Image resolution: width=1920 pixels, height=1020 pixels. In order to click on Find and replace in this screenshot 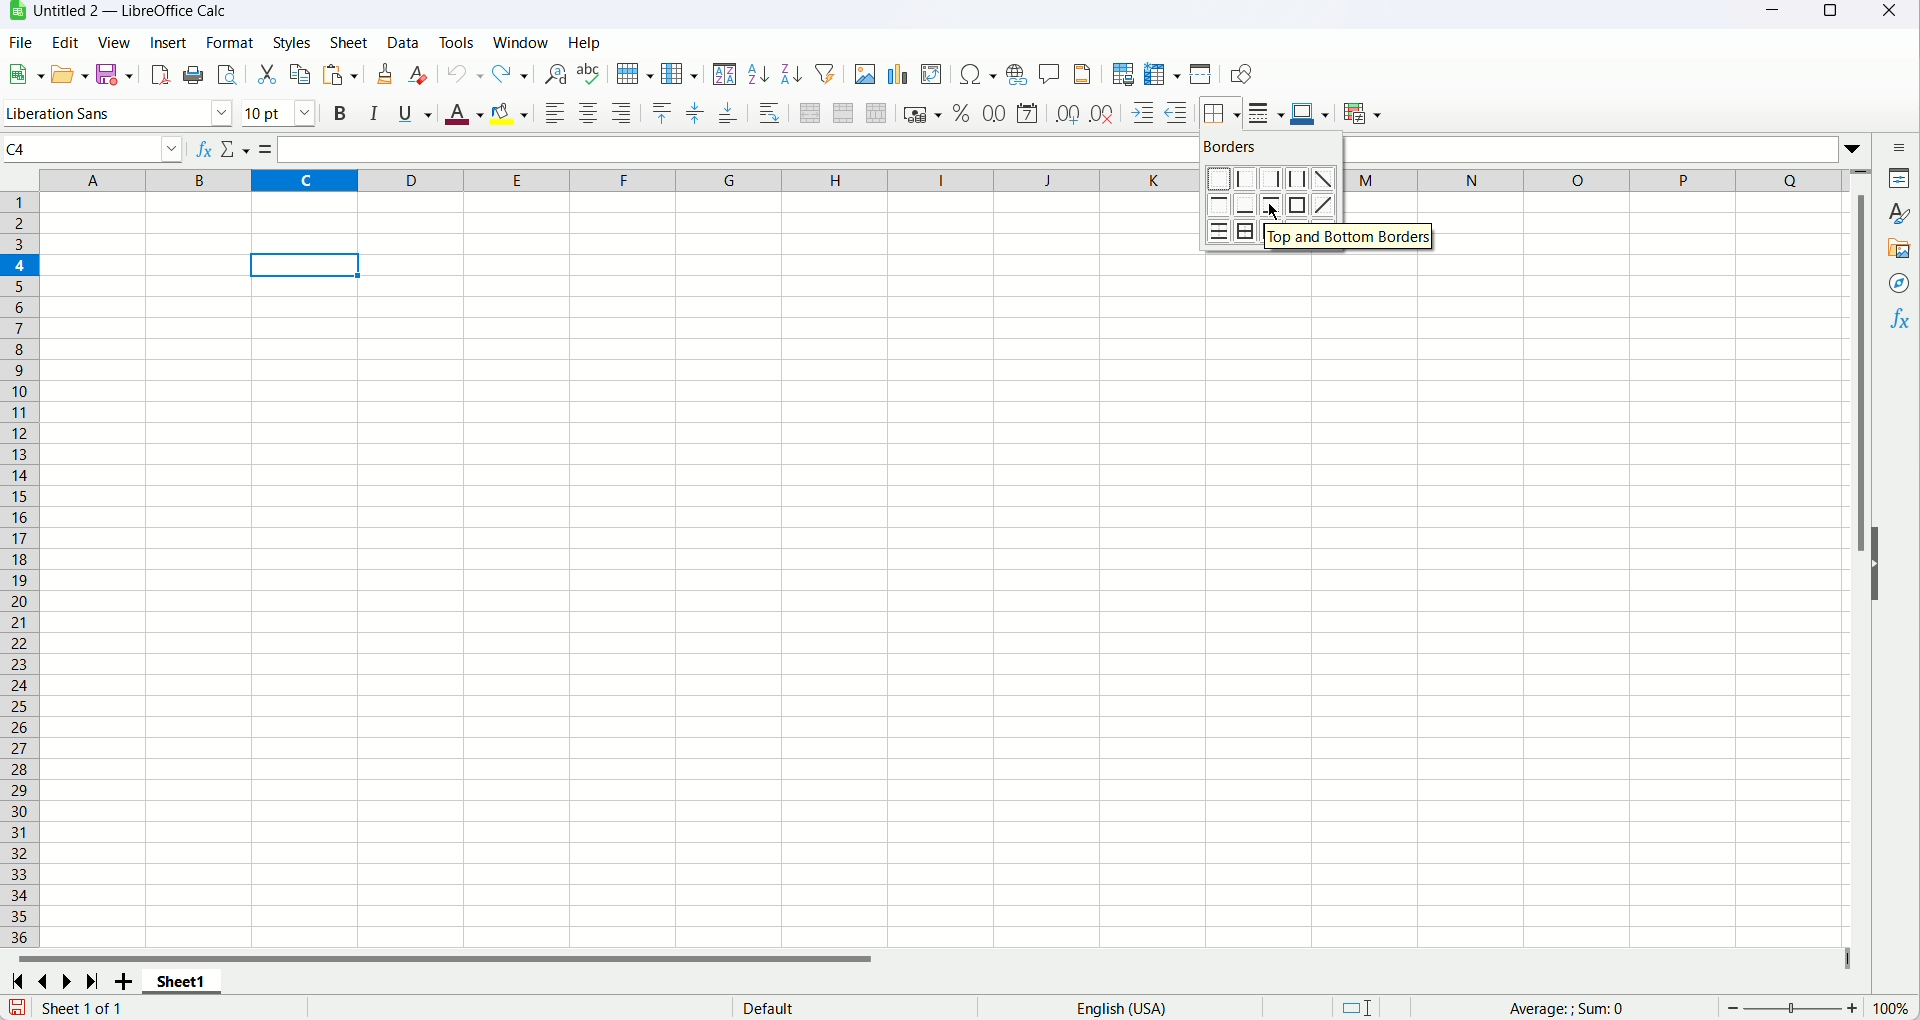, I will do `click(556, 75)`.